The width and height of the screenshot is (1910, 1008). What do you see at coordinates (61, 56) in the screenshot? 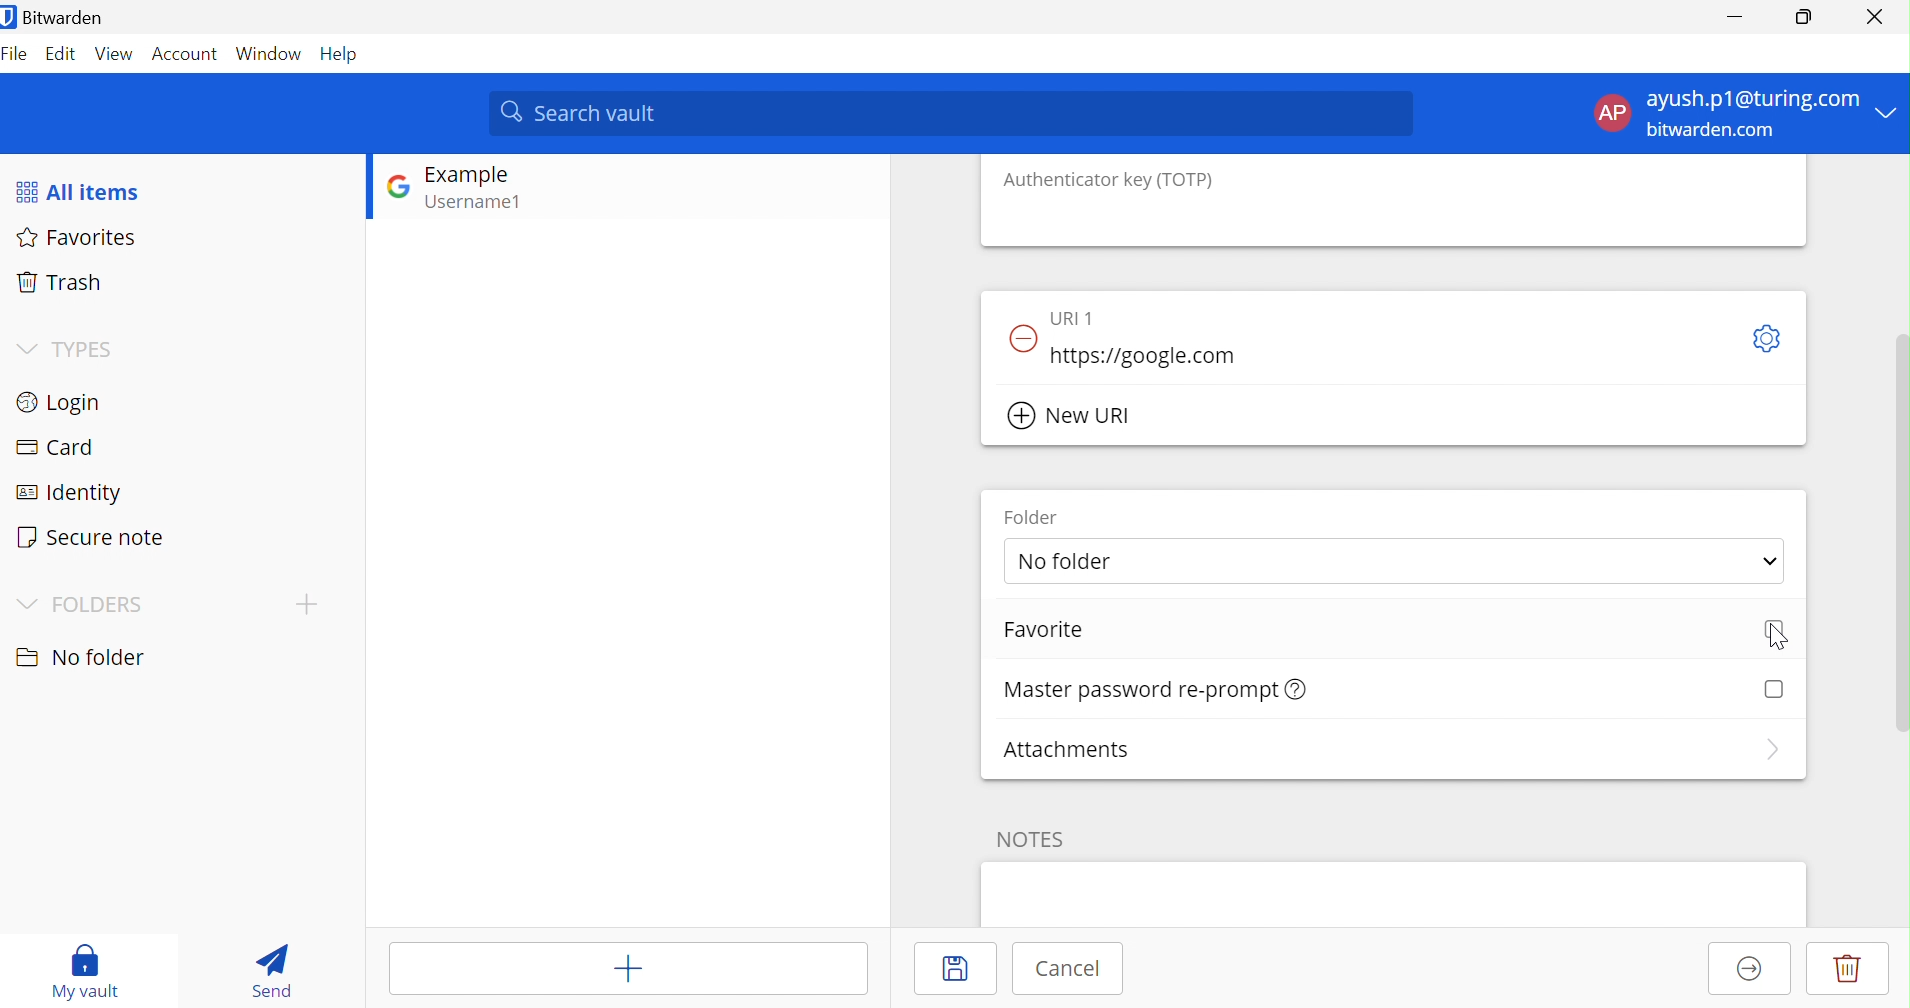
I see `Edit` at bounding box center [61, 56].